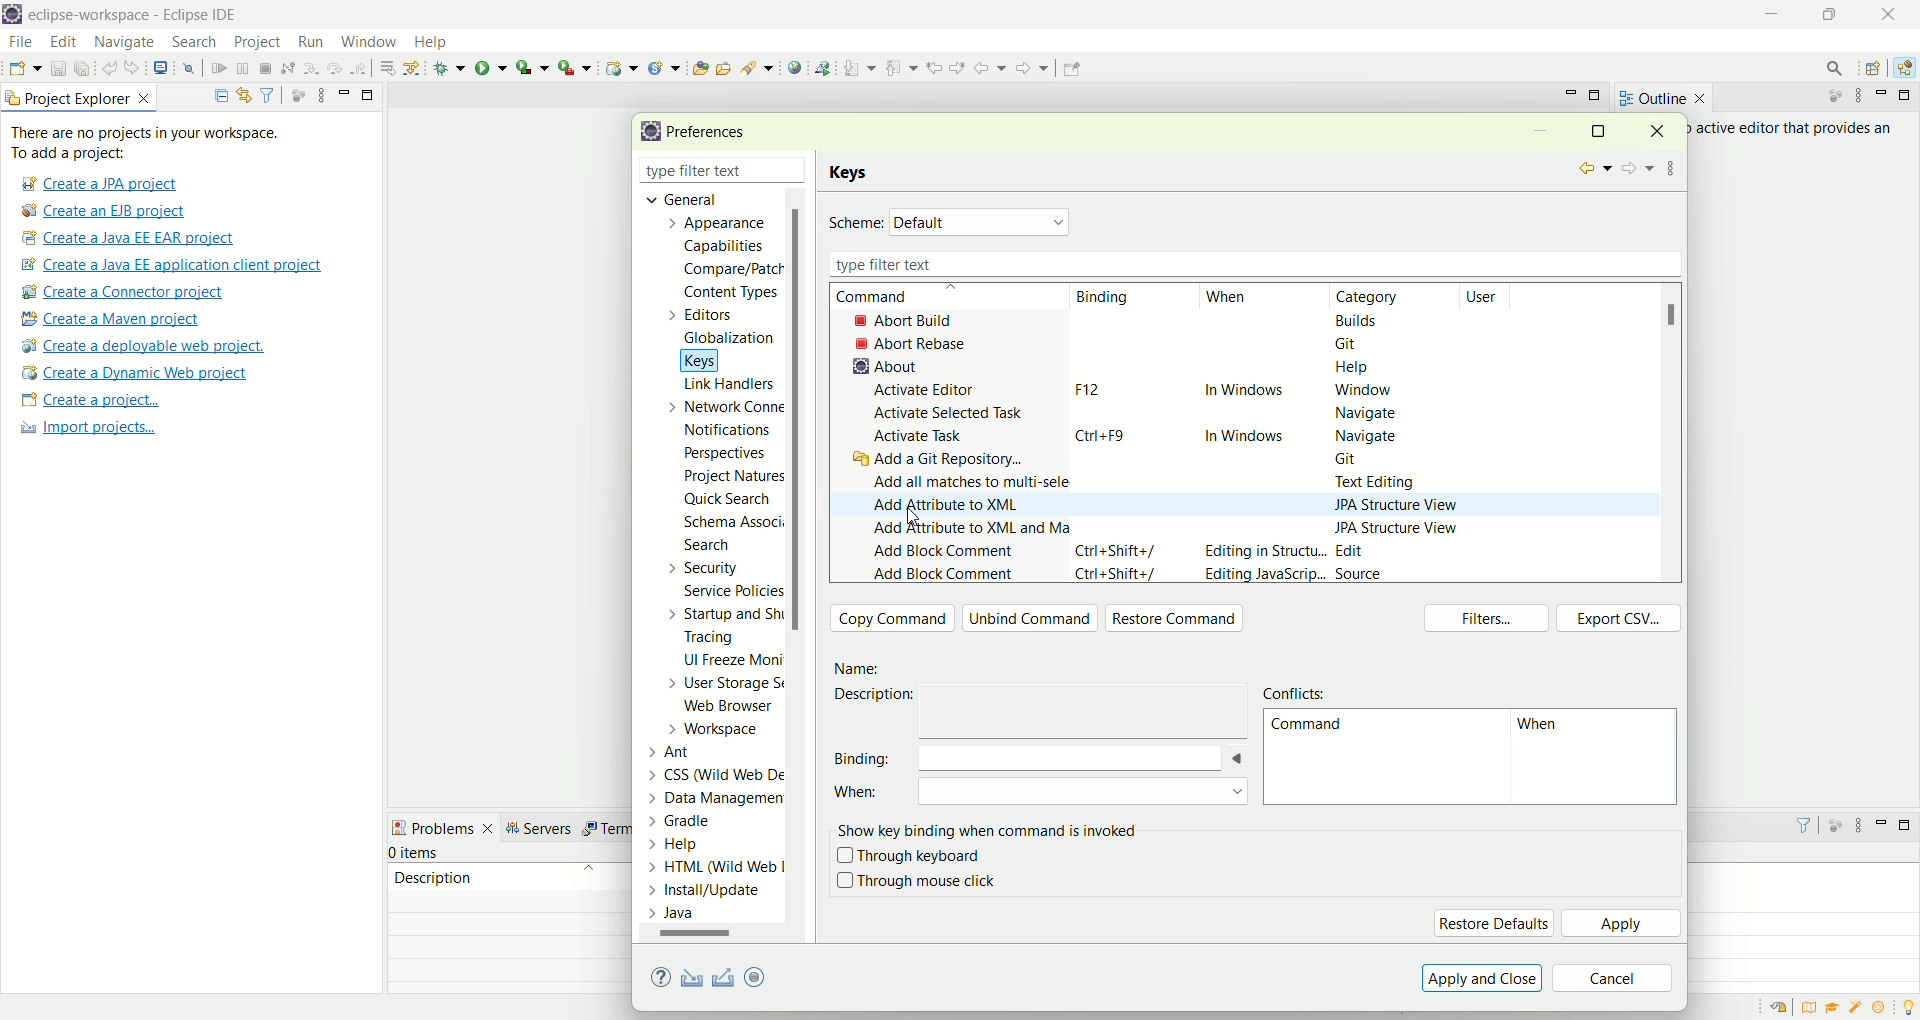  I want to click on logo, so click(647, 132).